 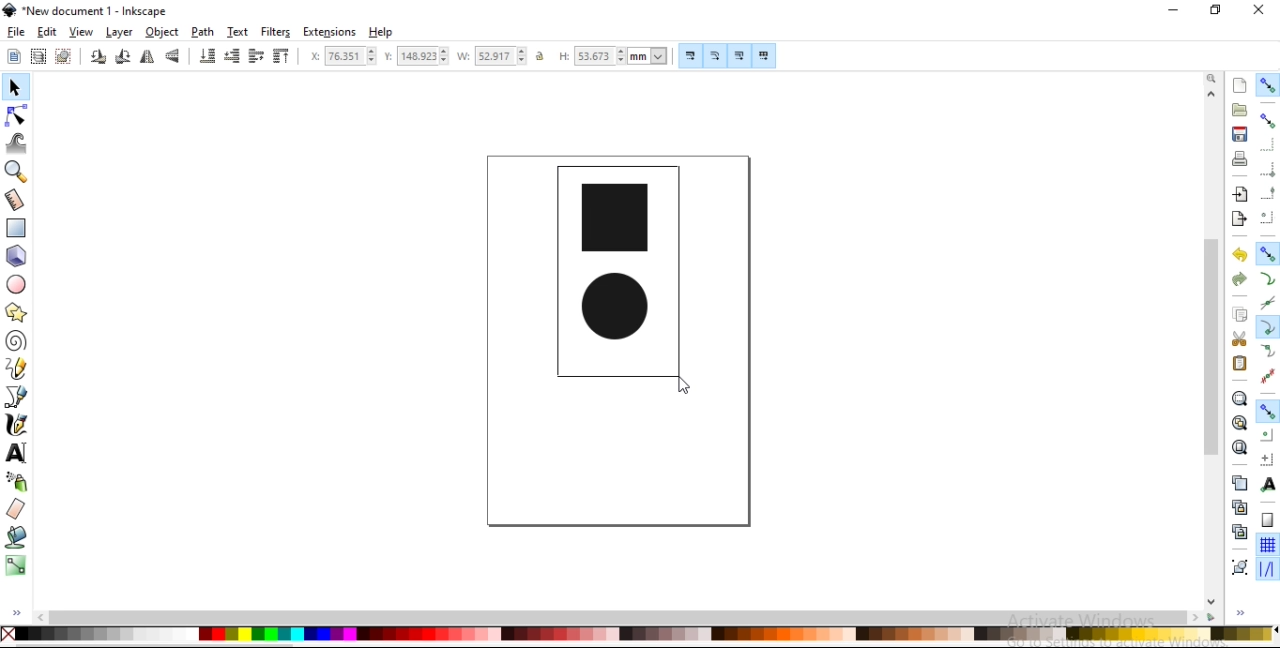 I want to click on width of selection, so click(x=494, y=56).